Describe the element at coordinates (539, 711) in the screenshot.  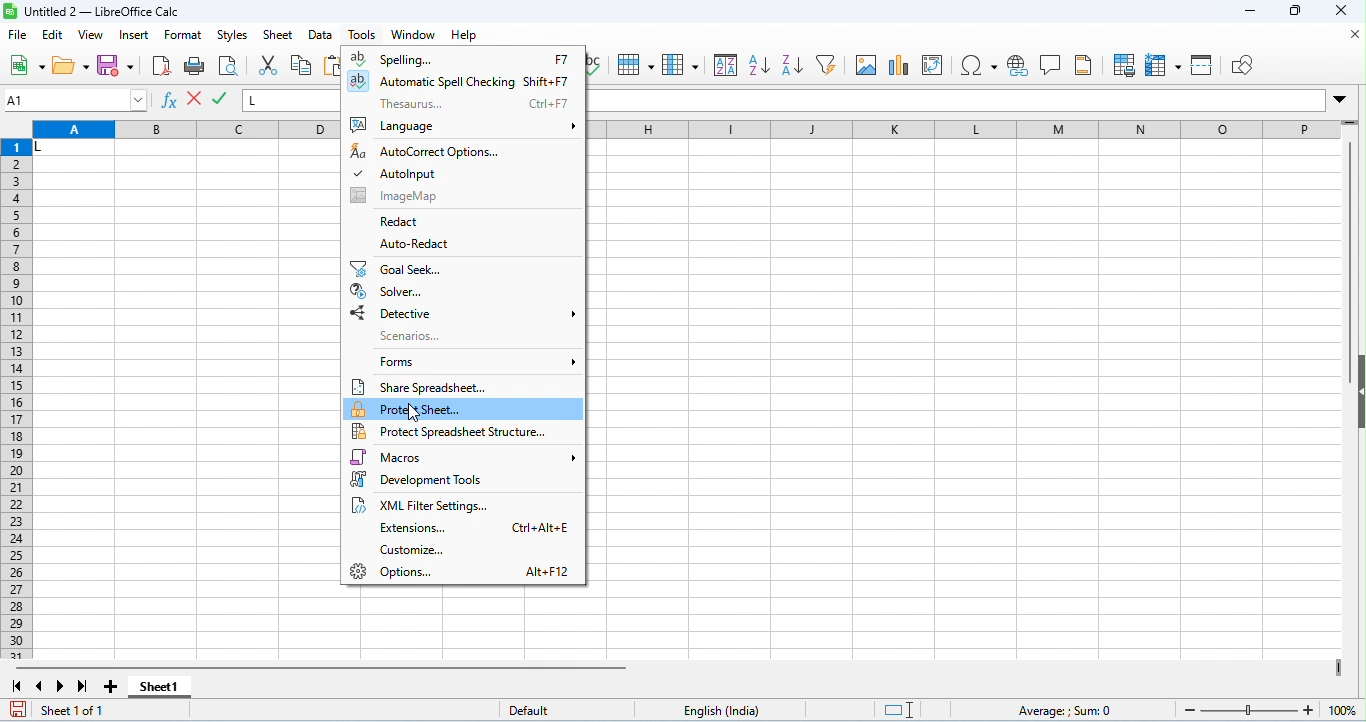
I see `default` at that location.